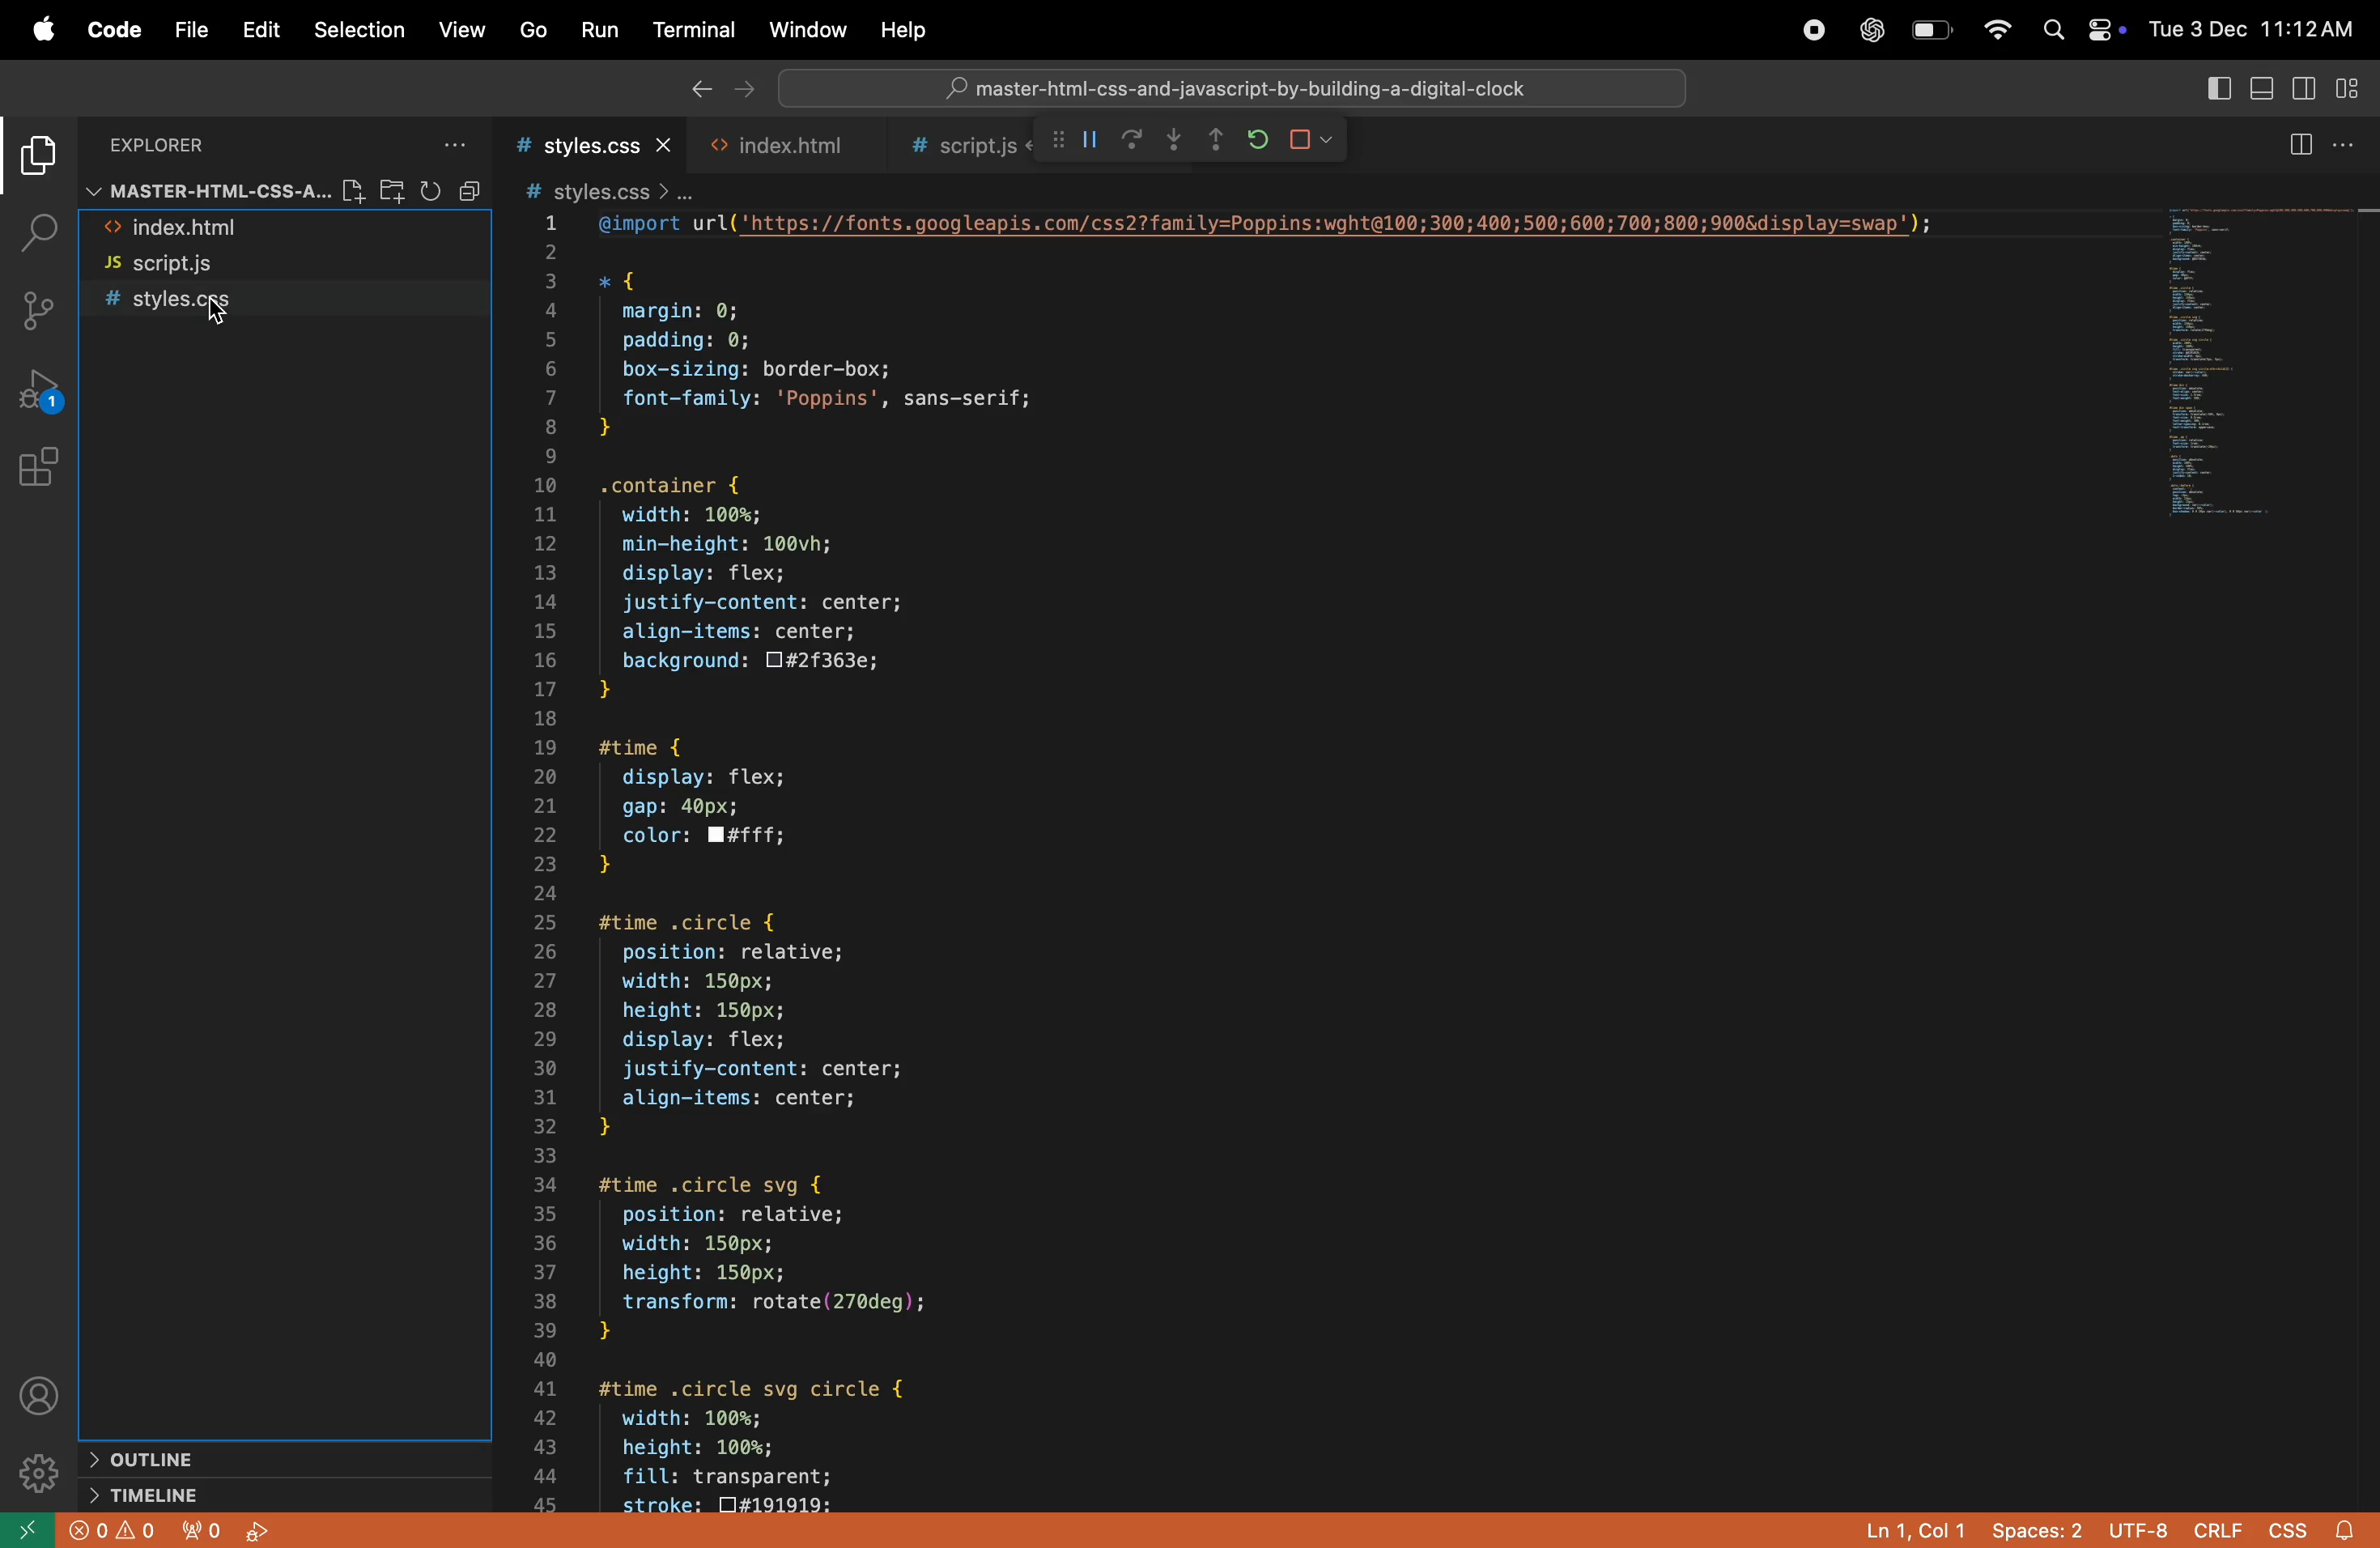 The height and width of the screenshot is (1548, 2380). I want to click on next, so click(744, 91).